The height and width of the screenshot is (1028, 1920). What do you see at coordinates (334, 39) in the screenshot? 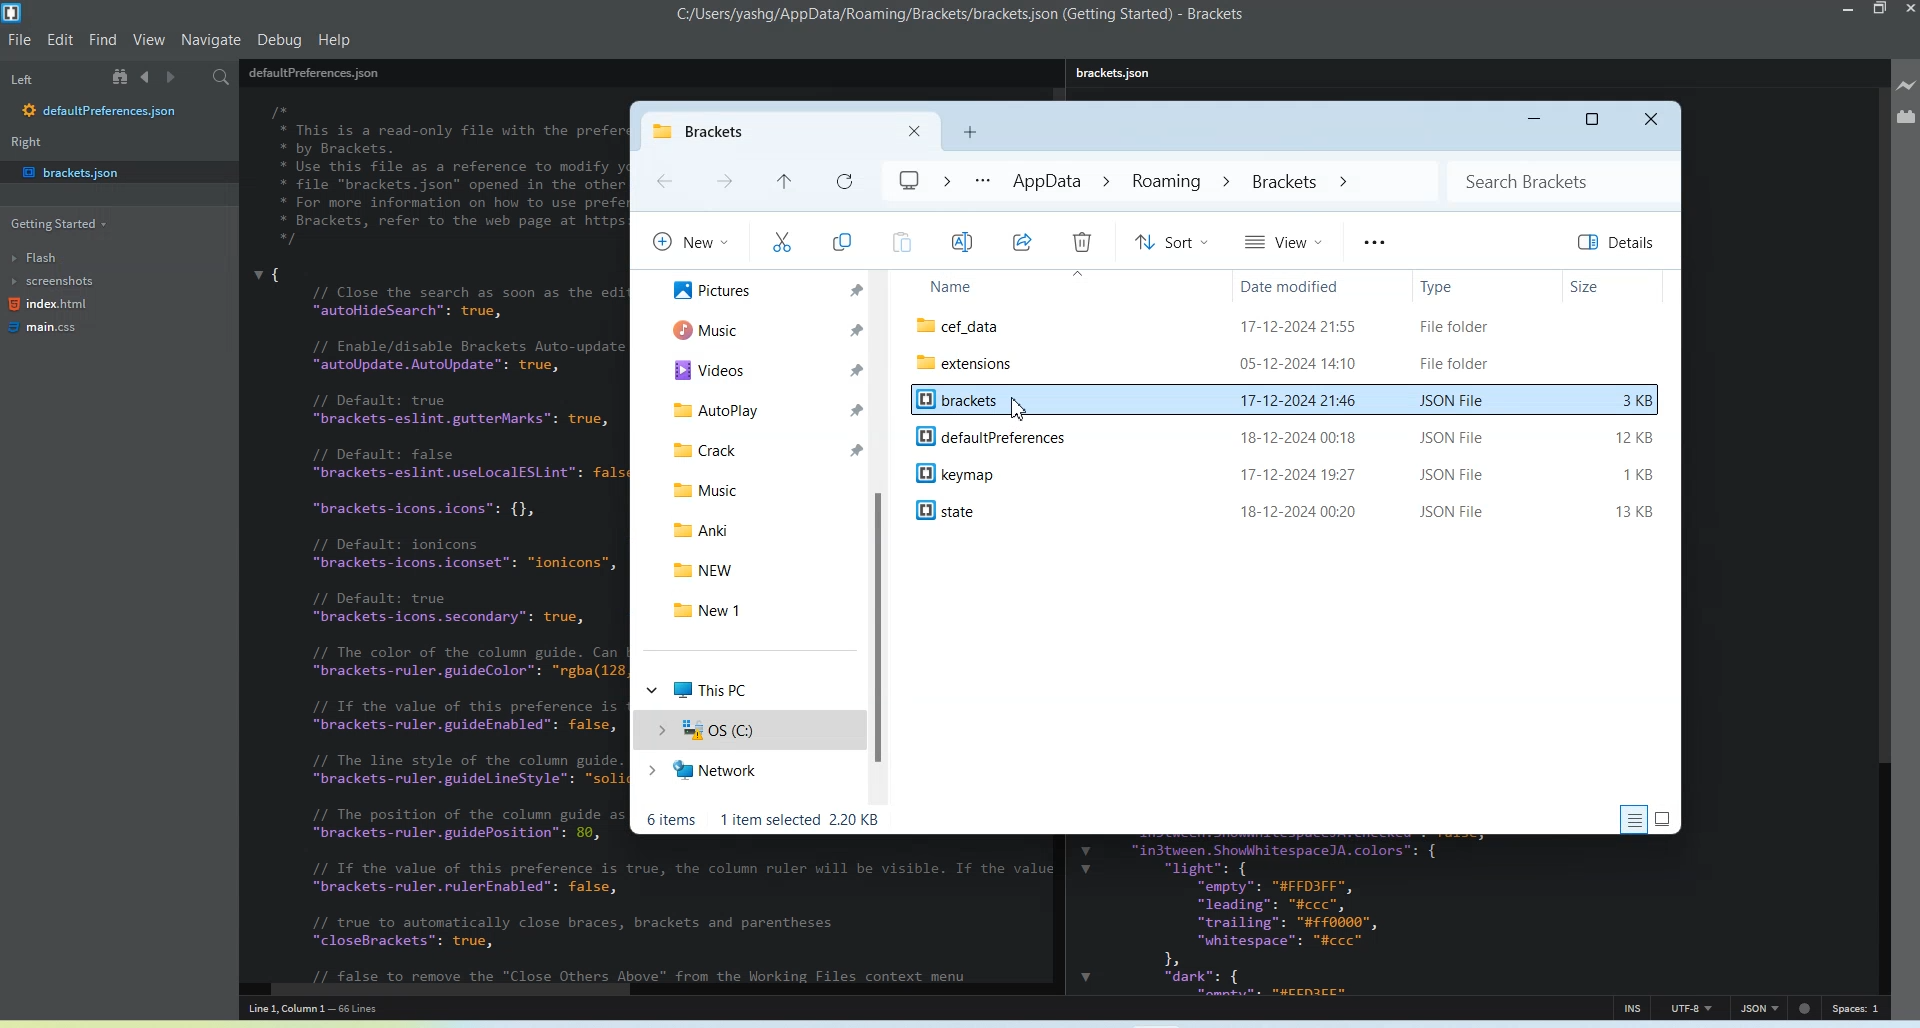
I see `Help` at bounding box center [334, 39].